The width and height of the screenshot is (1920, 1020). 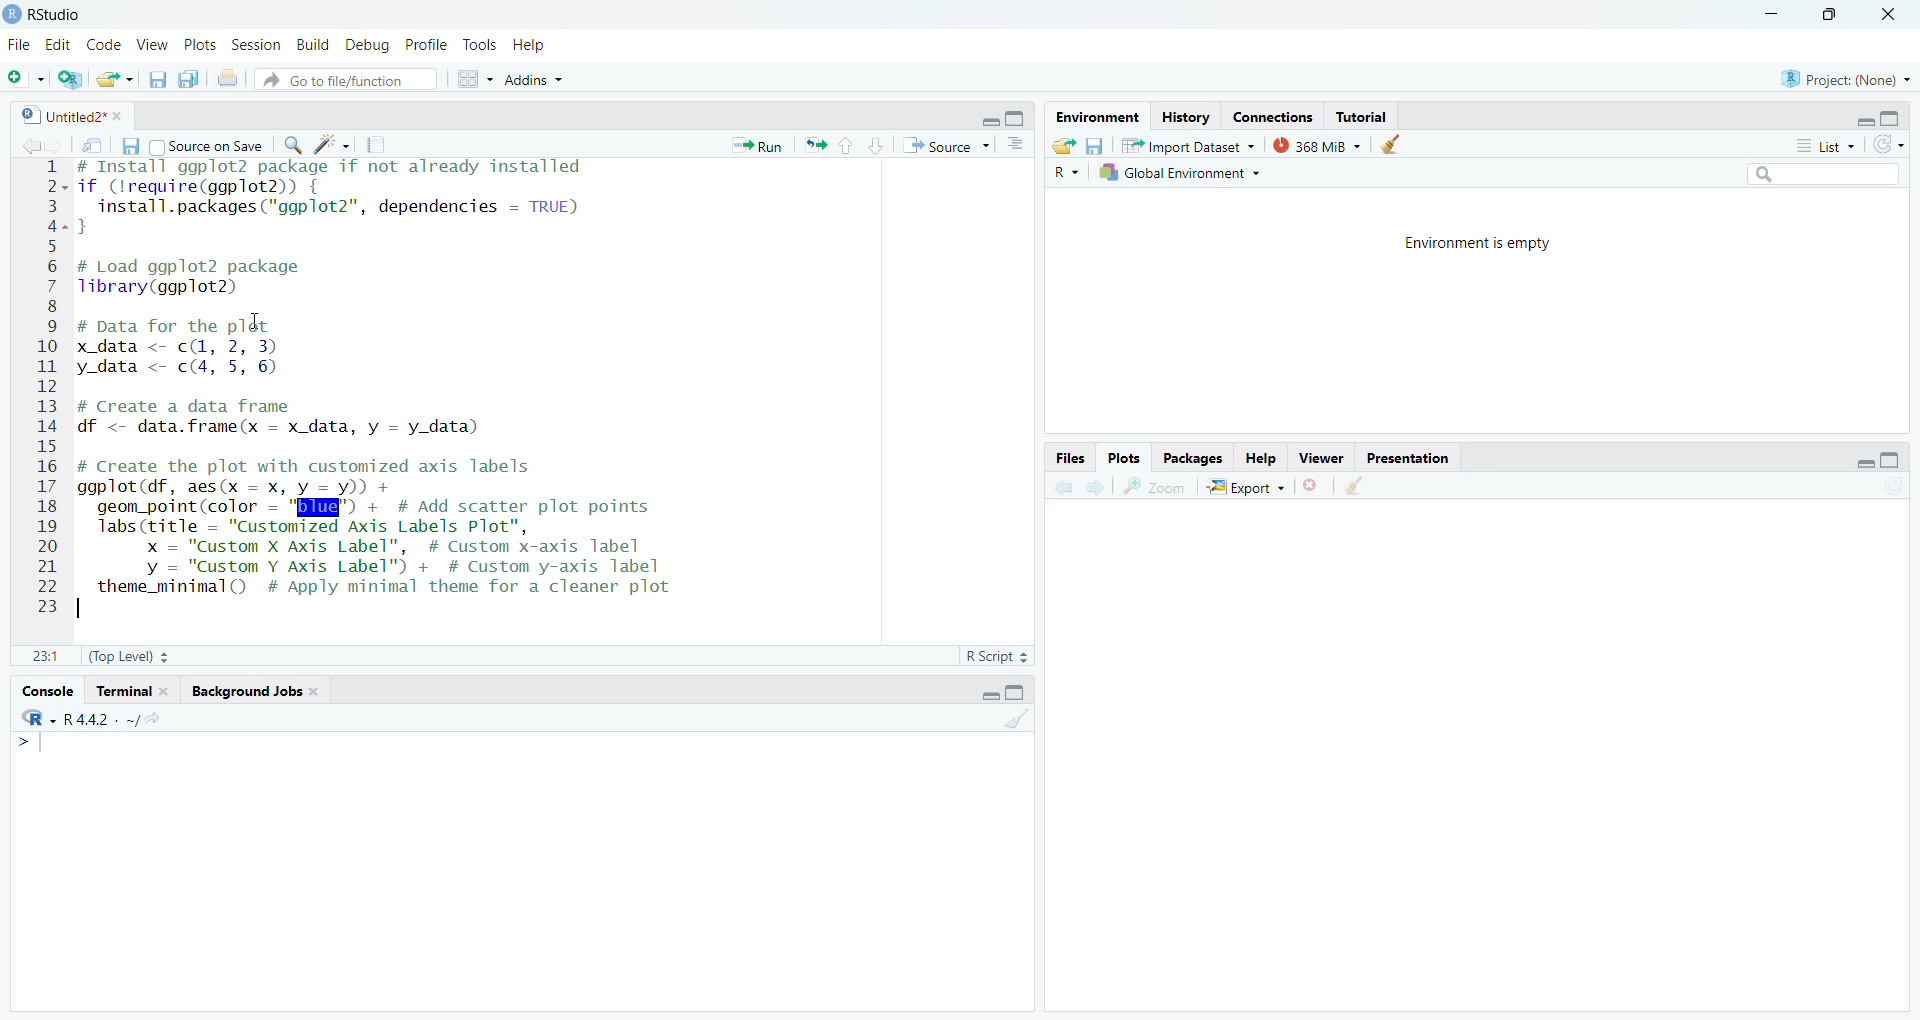 What do you see at coordinates (134, 147) in the screenshot?
I see `save` at bounding box center [134, 147].